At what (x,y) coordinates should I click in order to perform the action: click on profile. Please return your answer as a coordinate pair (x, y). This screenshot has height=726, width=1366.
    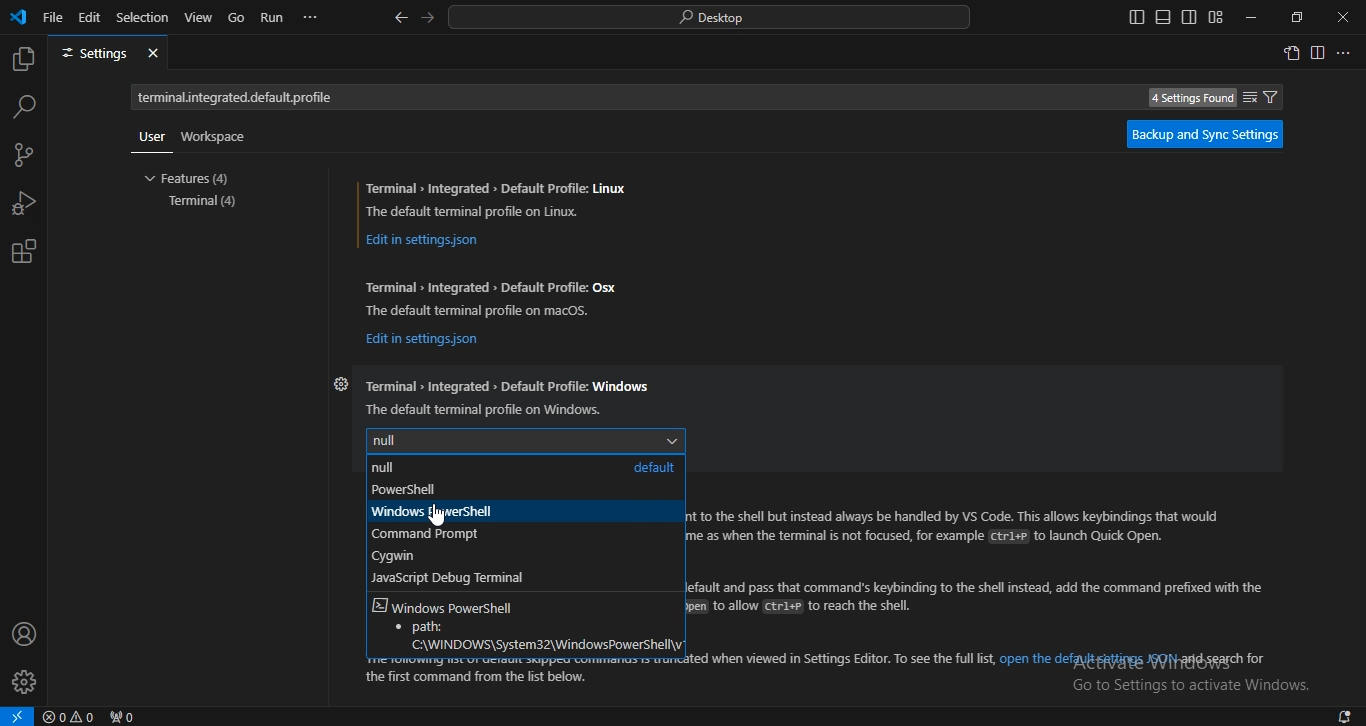
    Looking at the image, I should click on (24, 683).